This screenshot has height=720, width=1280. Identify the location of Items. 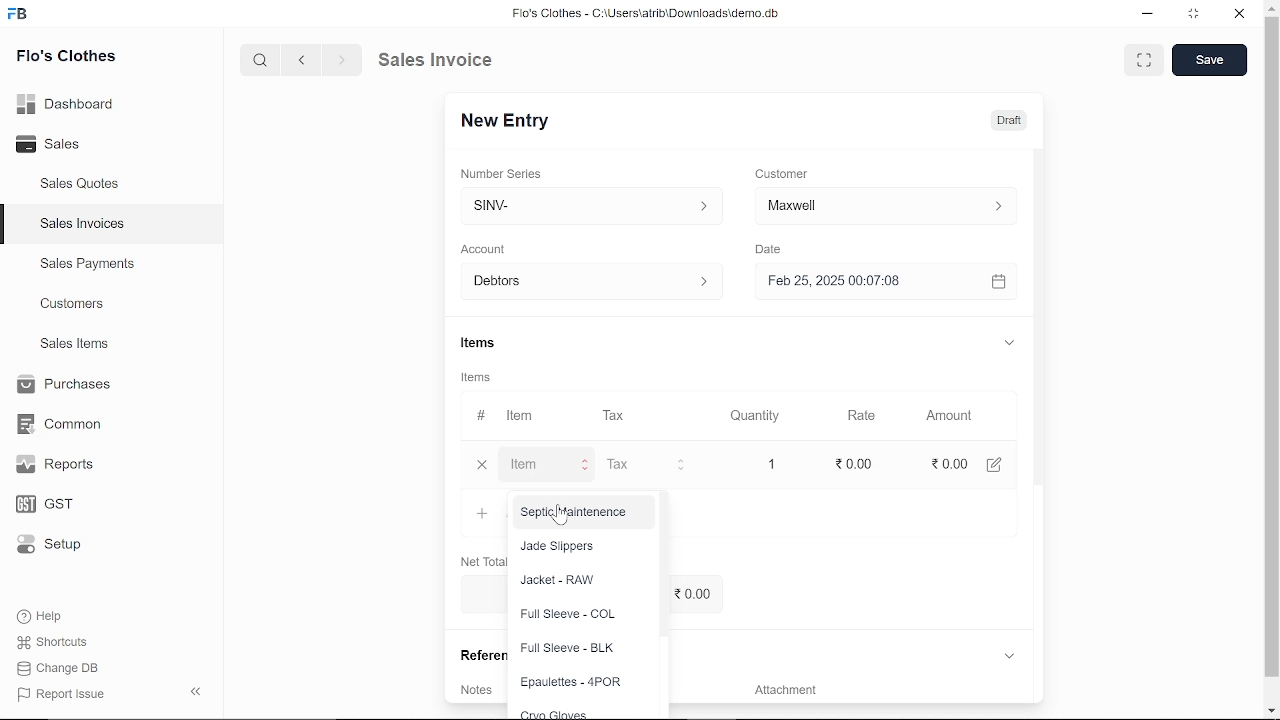
(491, 343).